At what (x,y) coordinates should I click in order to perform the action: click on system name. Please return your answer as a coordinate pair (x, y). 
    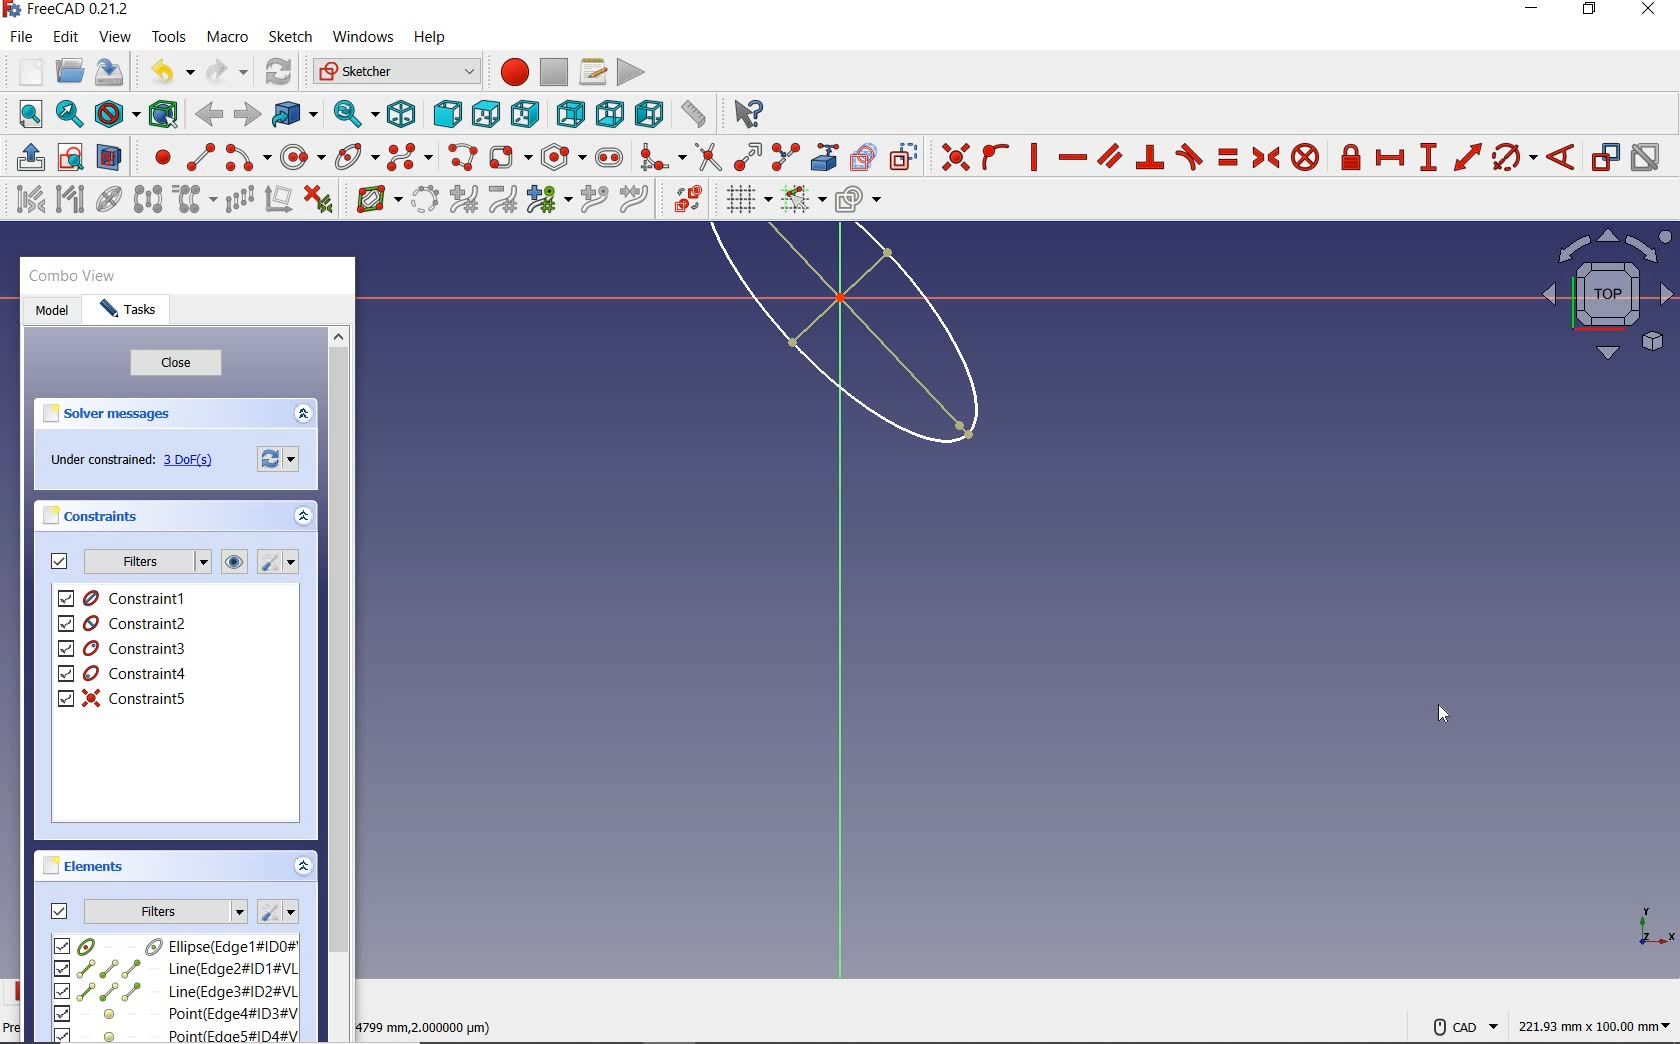
    Looking at the image, I should click on (67, 10).